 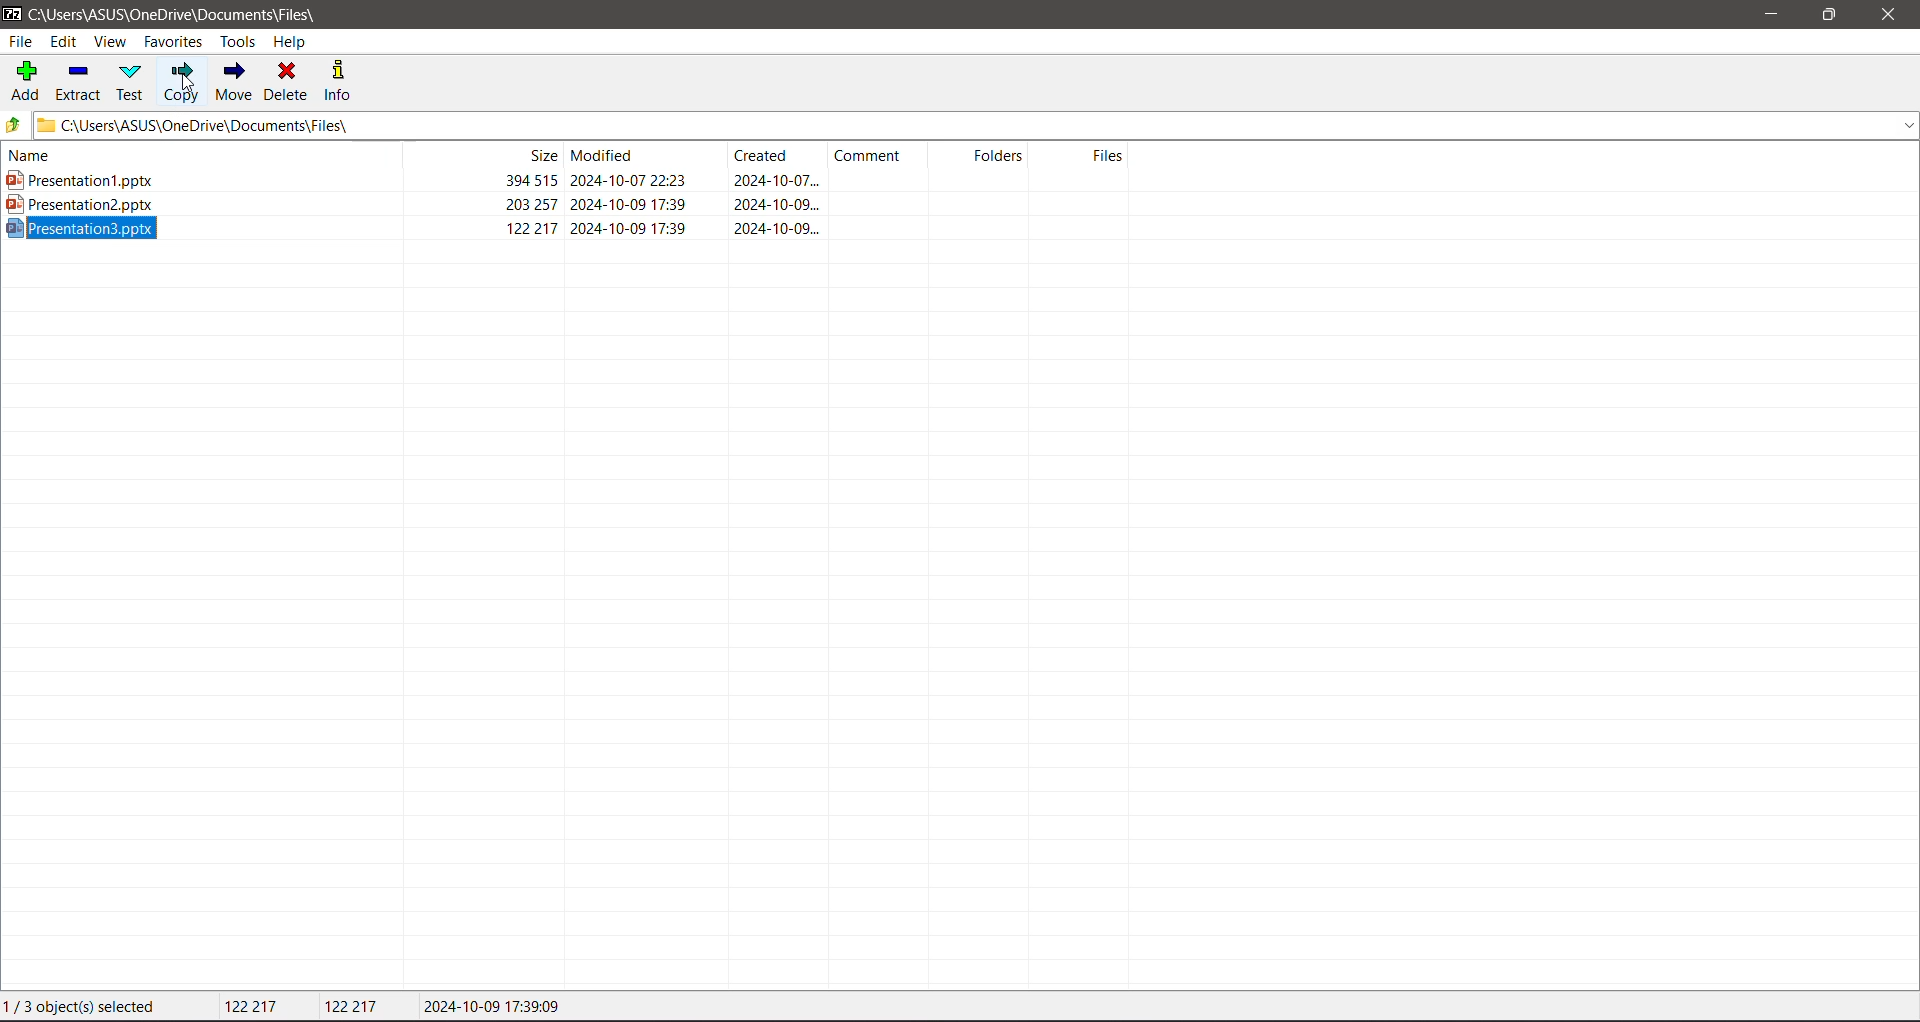 What do you see at coordinates (236, 42) in the screenshot?
I see `Tools` at bounding box center [236, 42].